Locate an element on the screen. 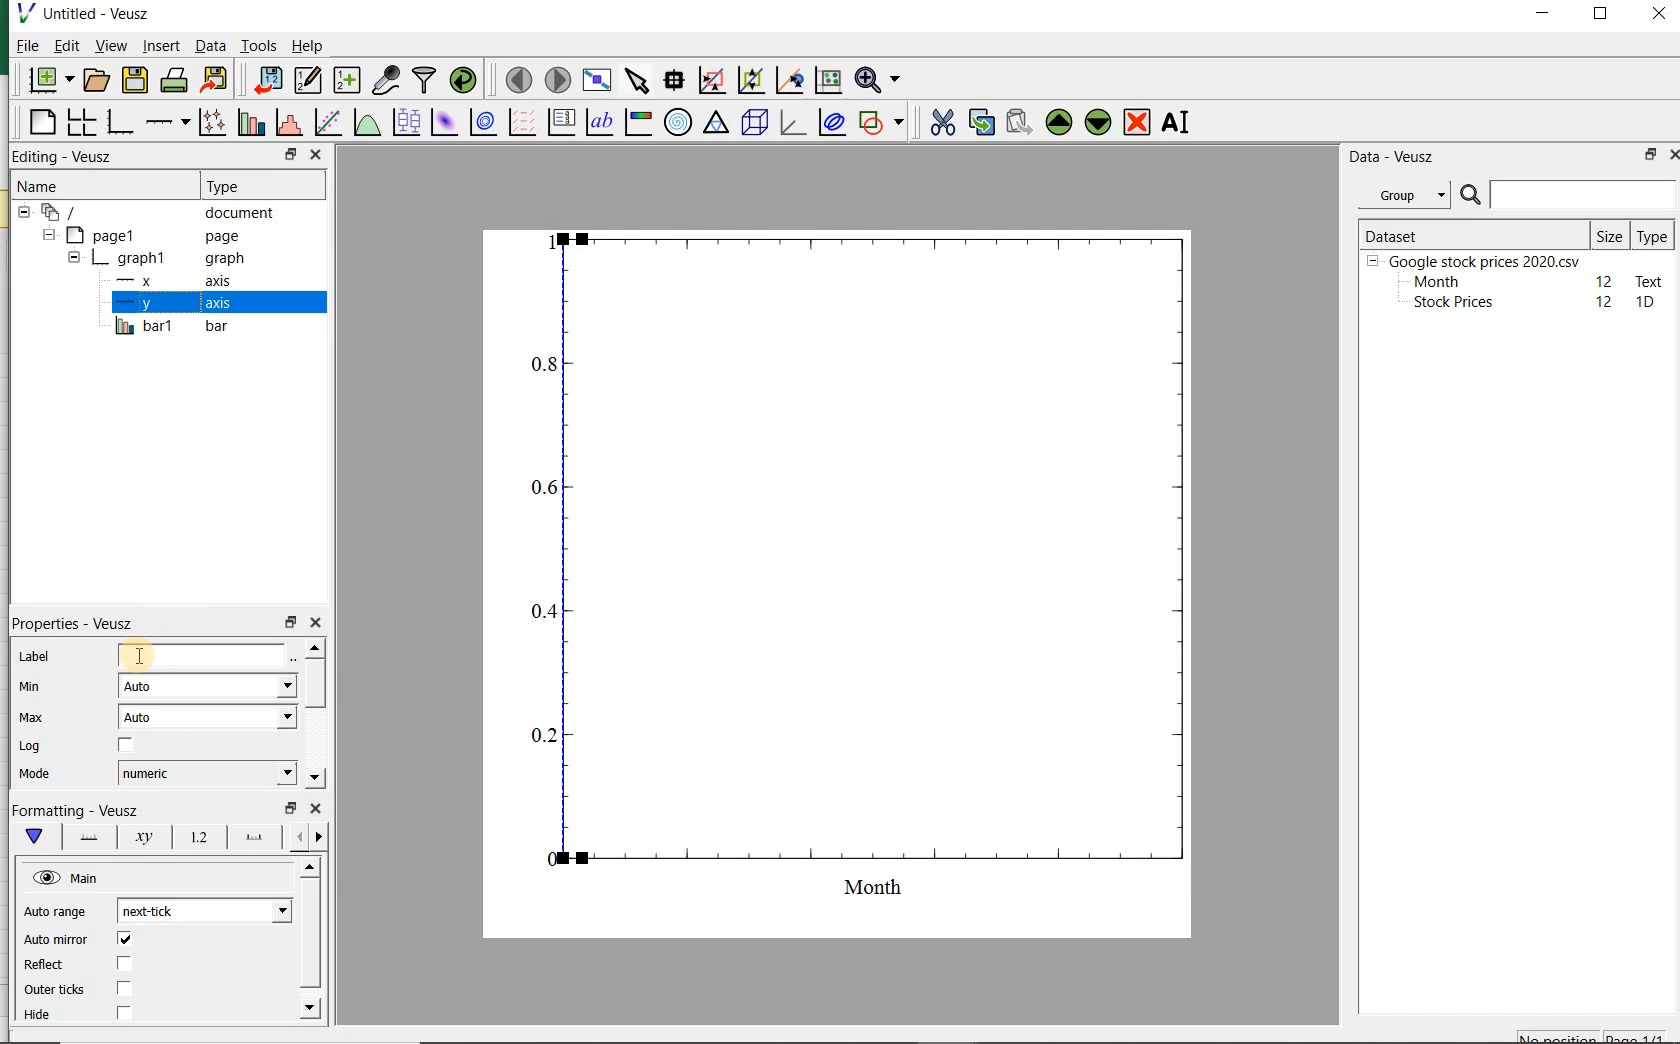  paste widget from the clipboard is located at coordinates (1019, 123).